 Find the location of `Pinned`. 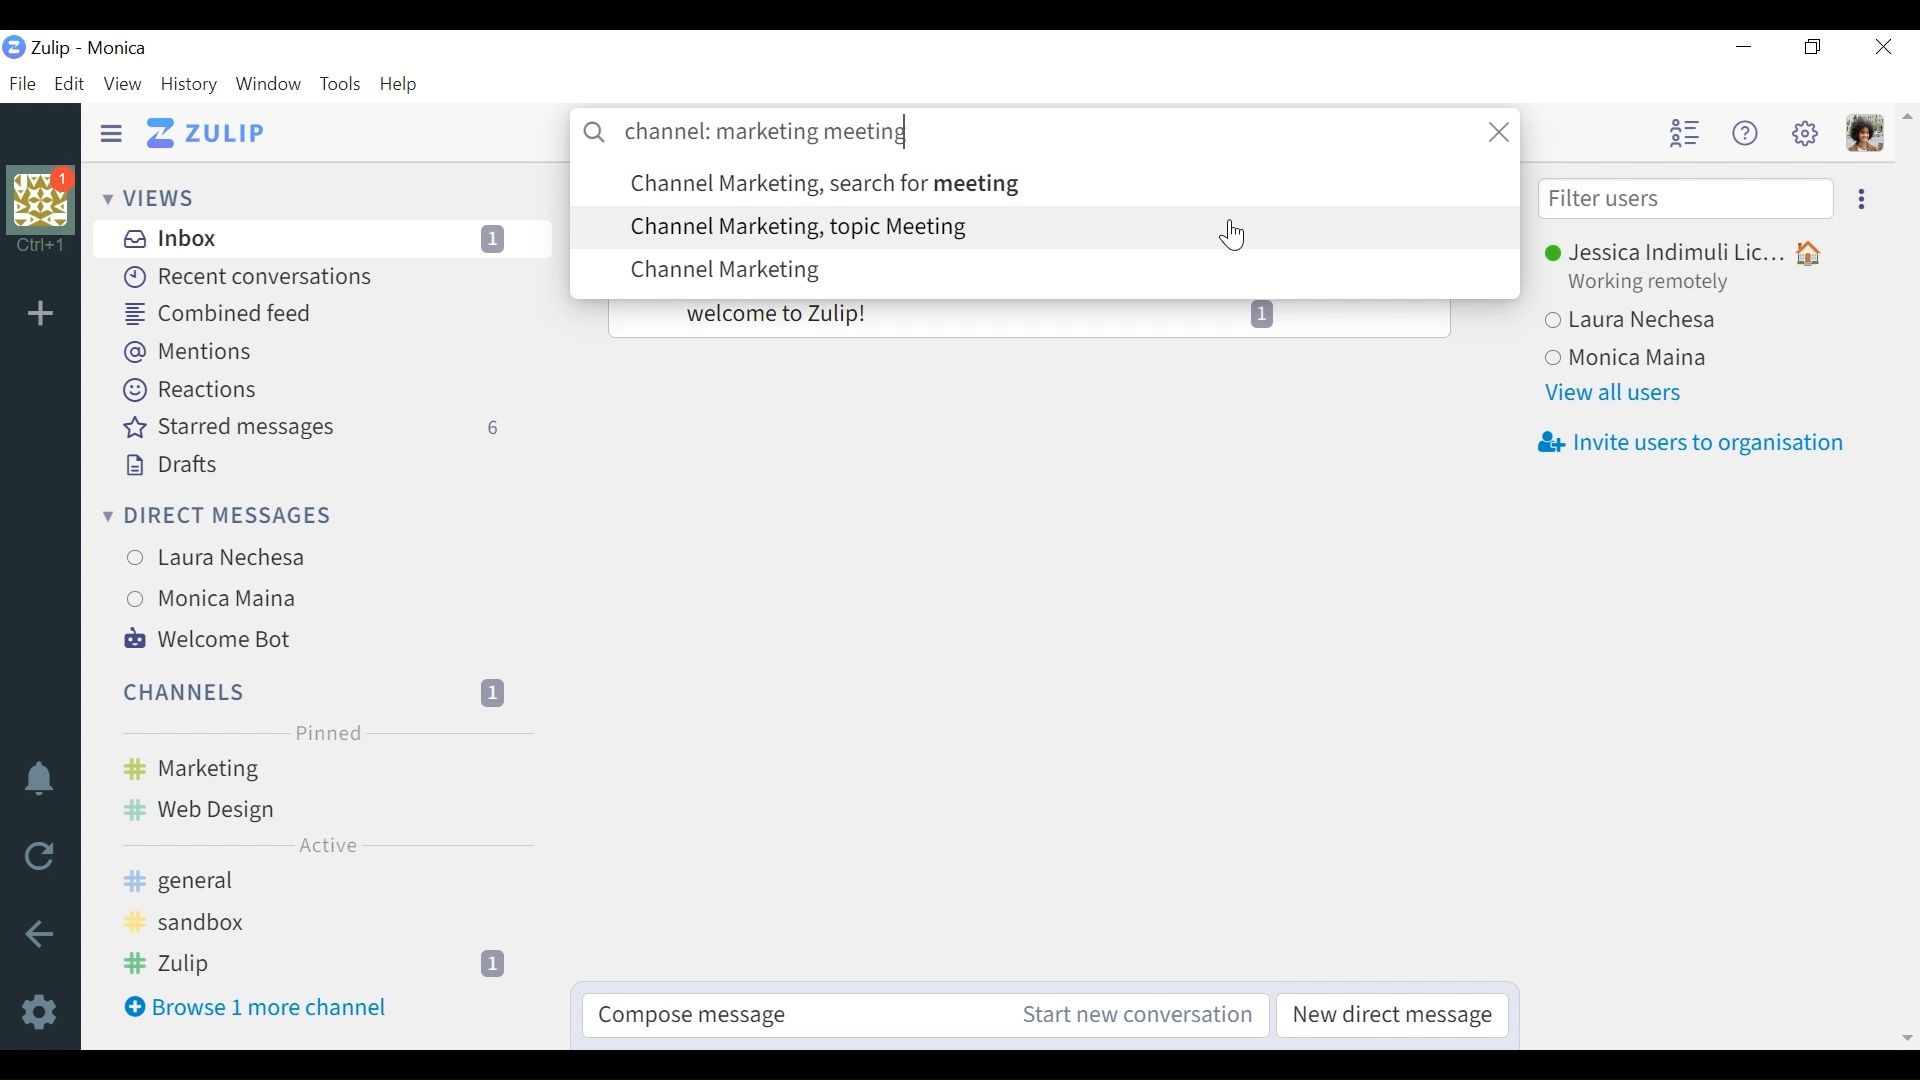

Pinned is located at coordinates (329, 733).